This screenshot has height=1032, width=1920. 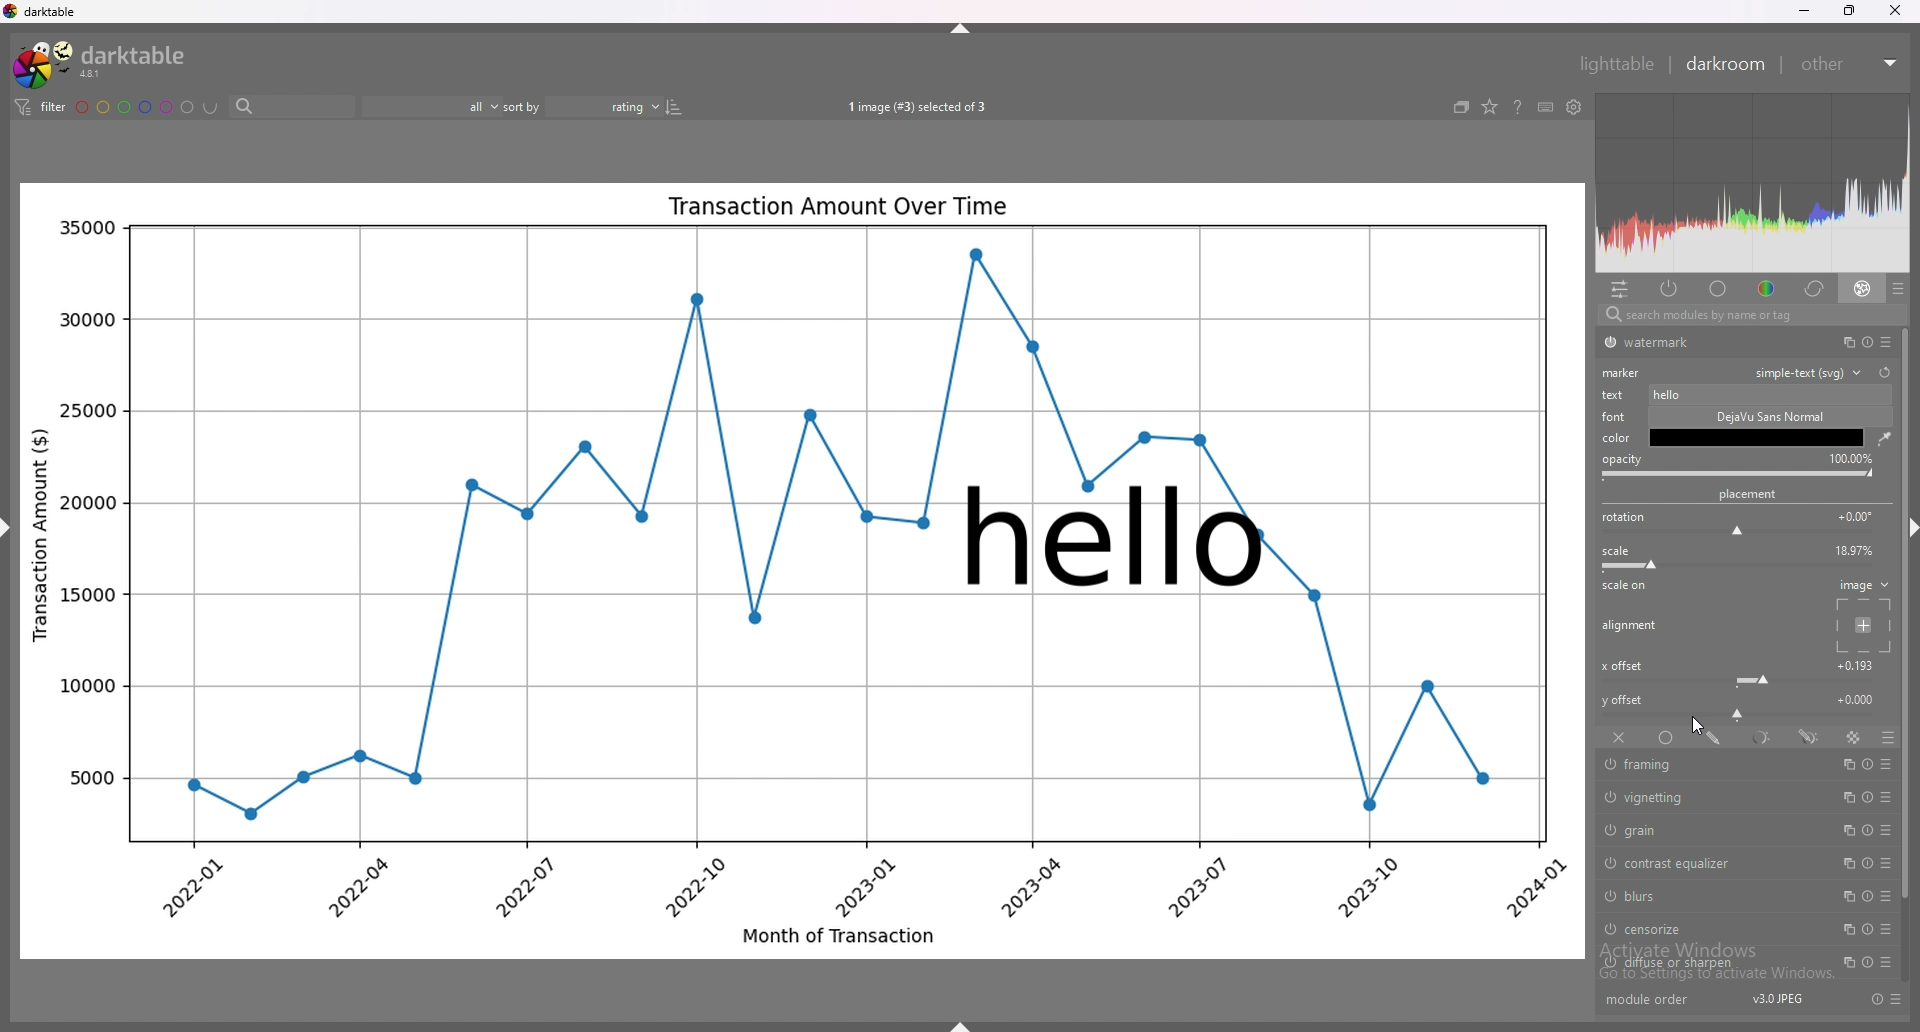 What do you see at coordinates (1868, 929) in the screenshot?
I see `reset` at bounding box center [1868, 929].